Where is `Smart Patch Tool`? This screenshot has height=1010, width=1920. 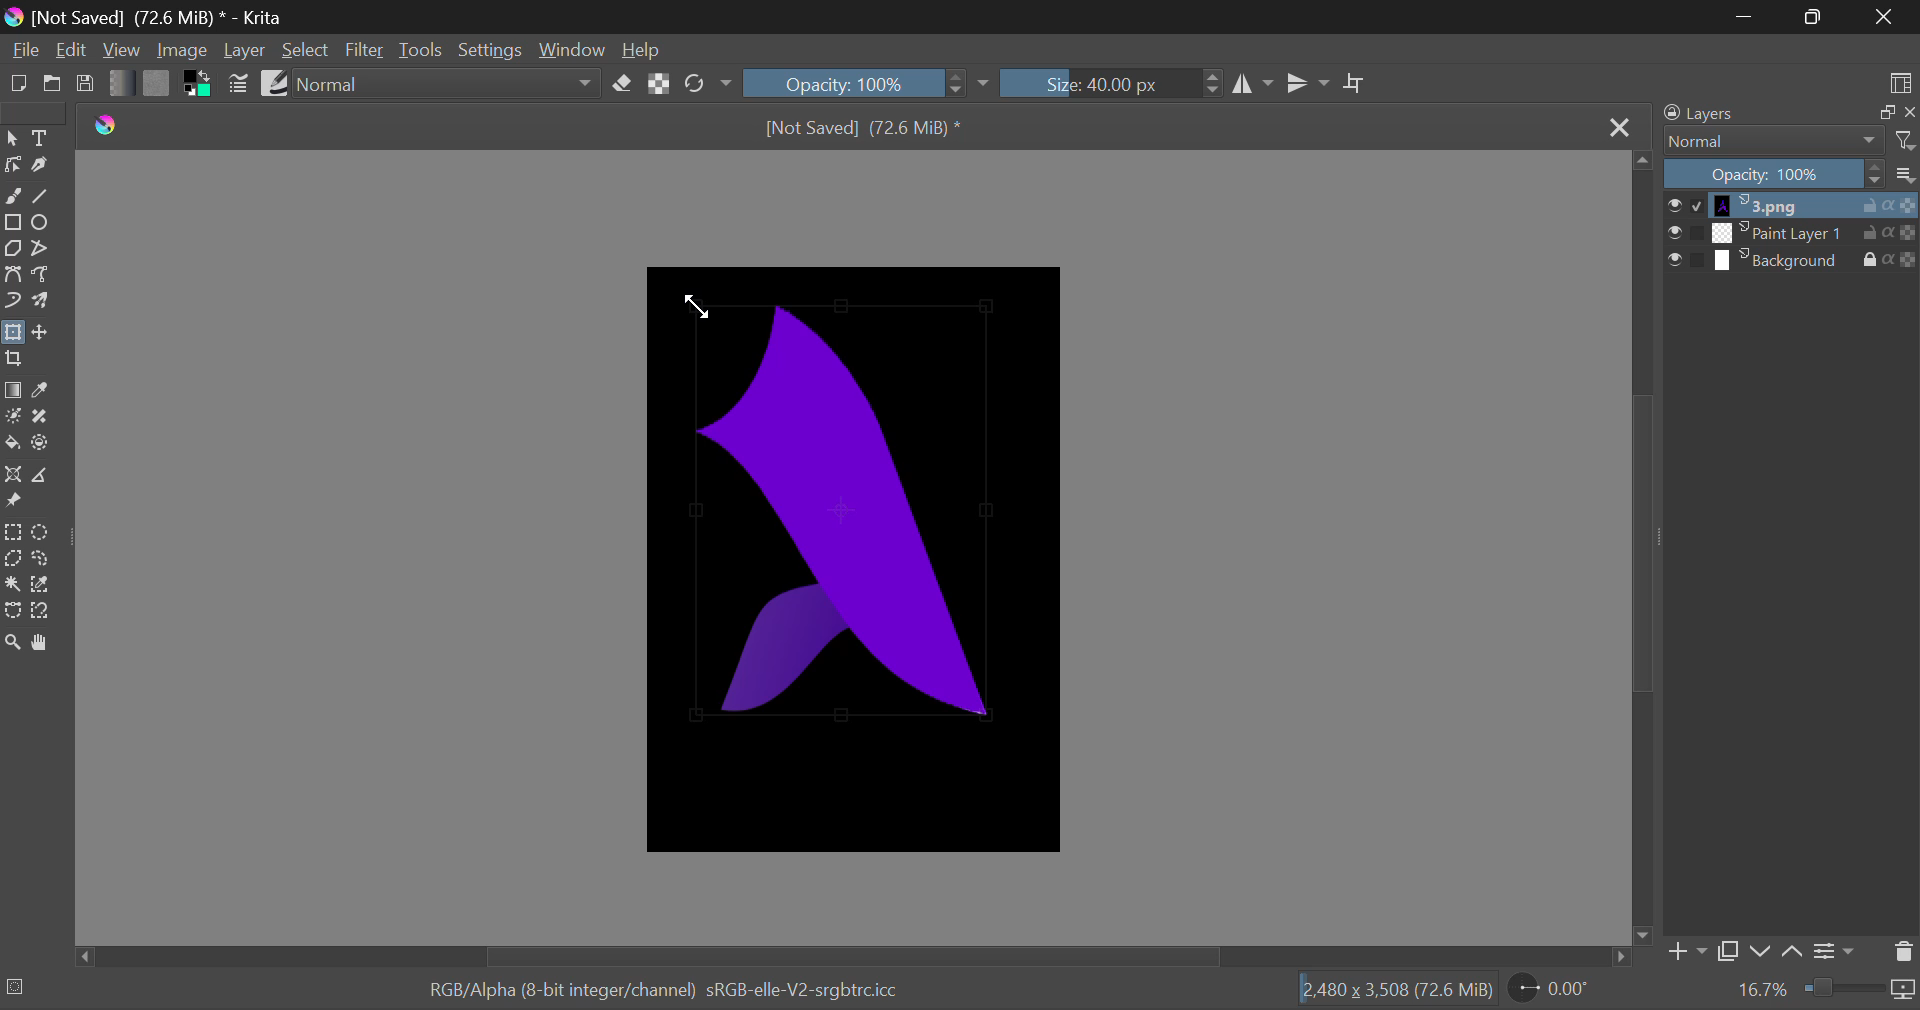
Smart Patch Tool is located at coordinates (46, 417).